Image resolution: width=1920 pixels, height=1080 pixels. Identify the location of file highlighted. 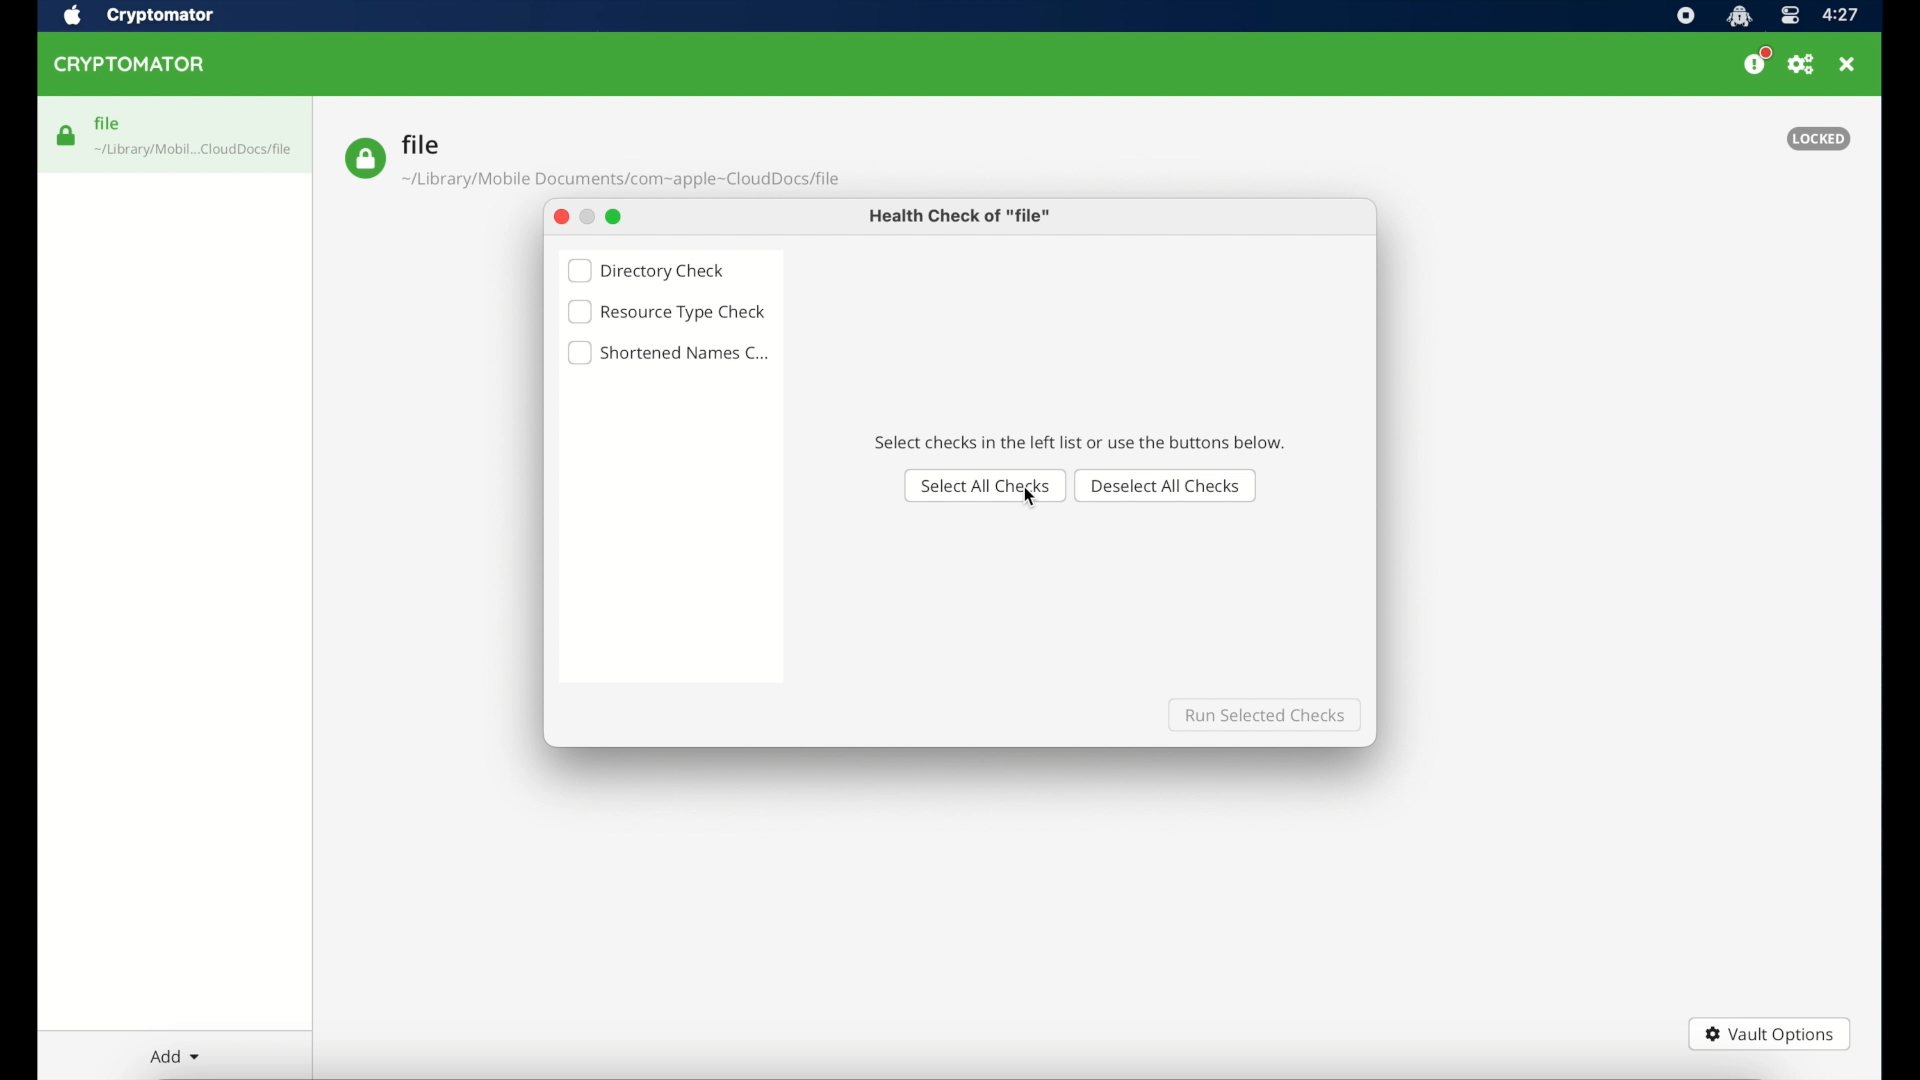
(175, 134).